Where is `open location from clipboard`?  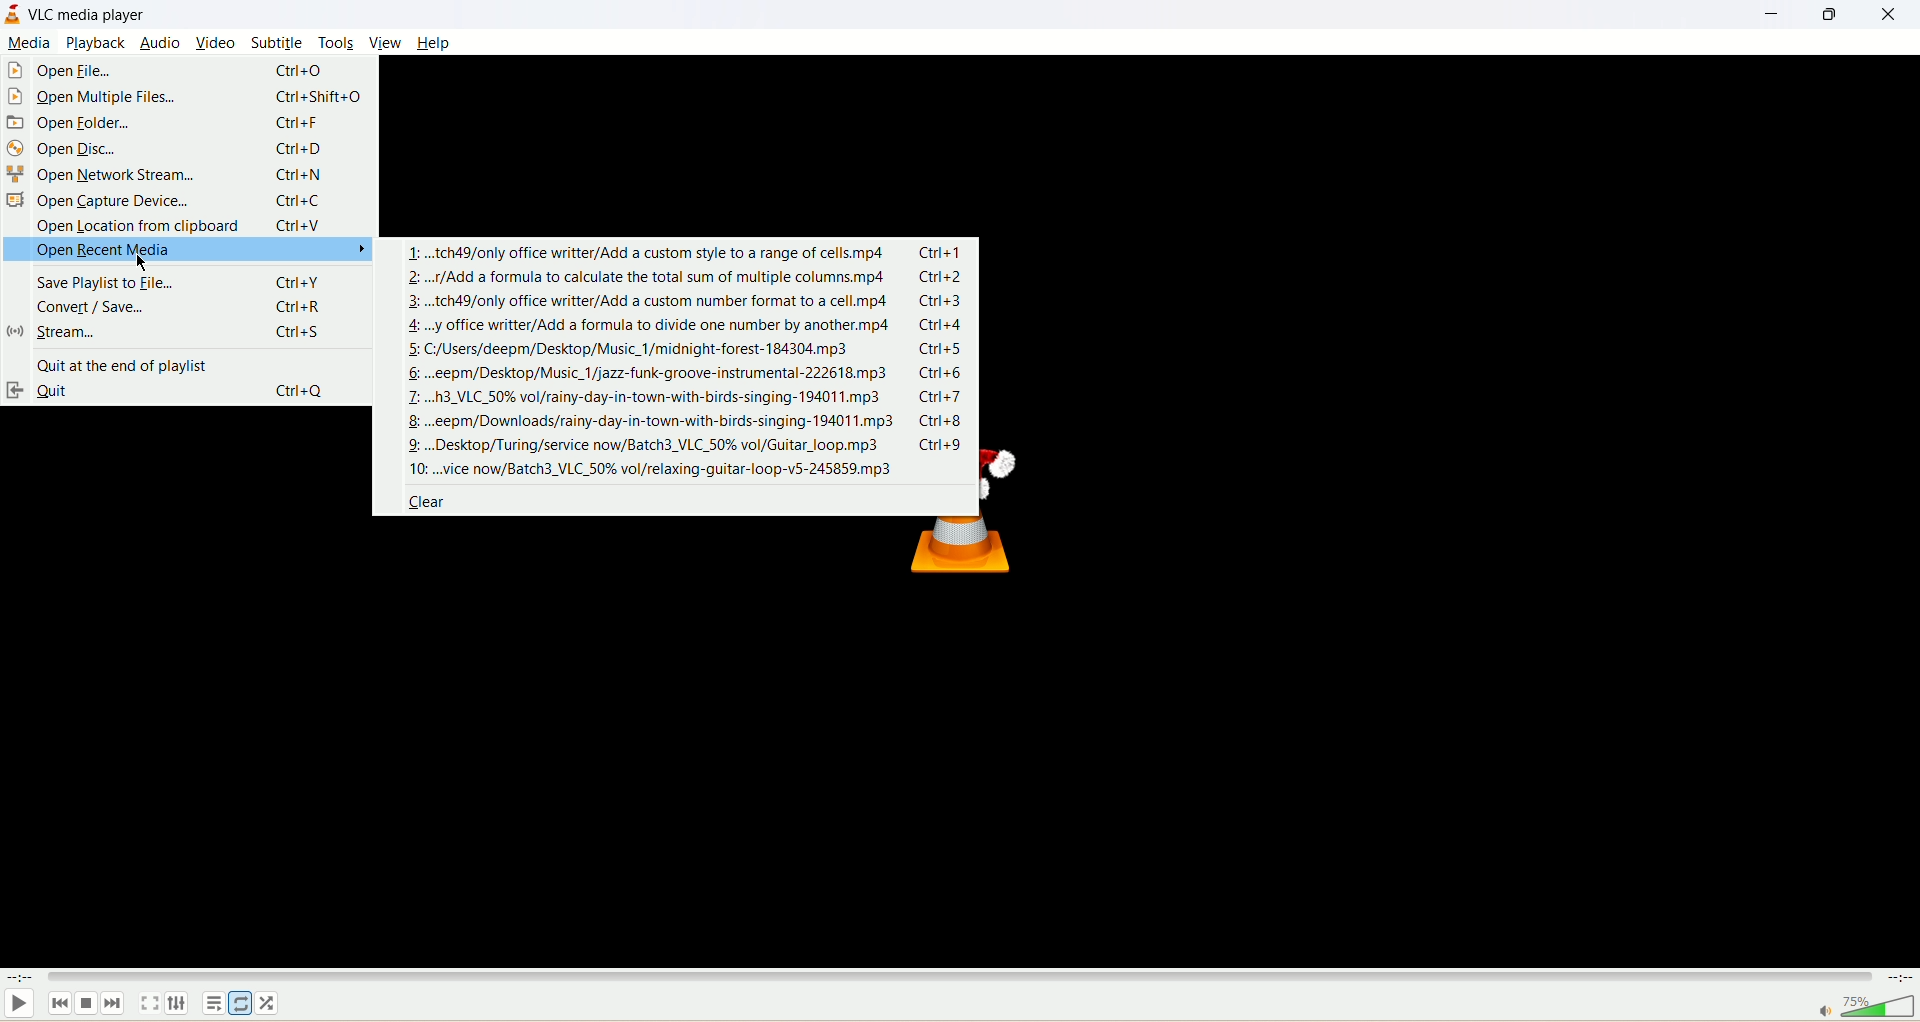 open location from clipboard is located at coordinates (148, 226).